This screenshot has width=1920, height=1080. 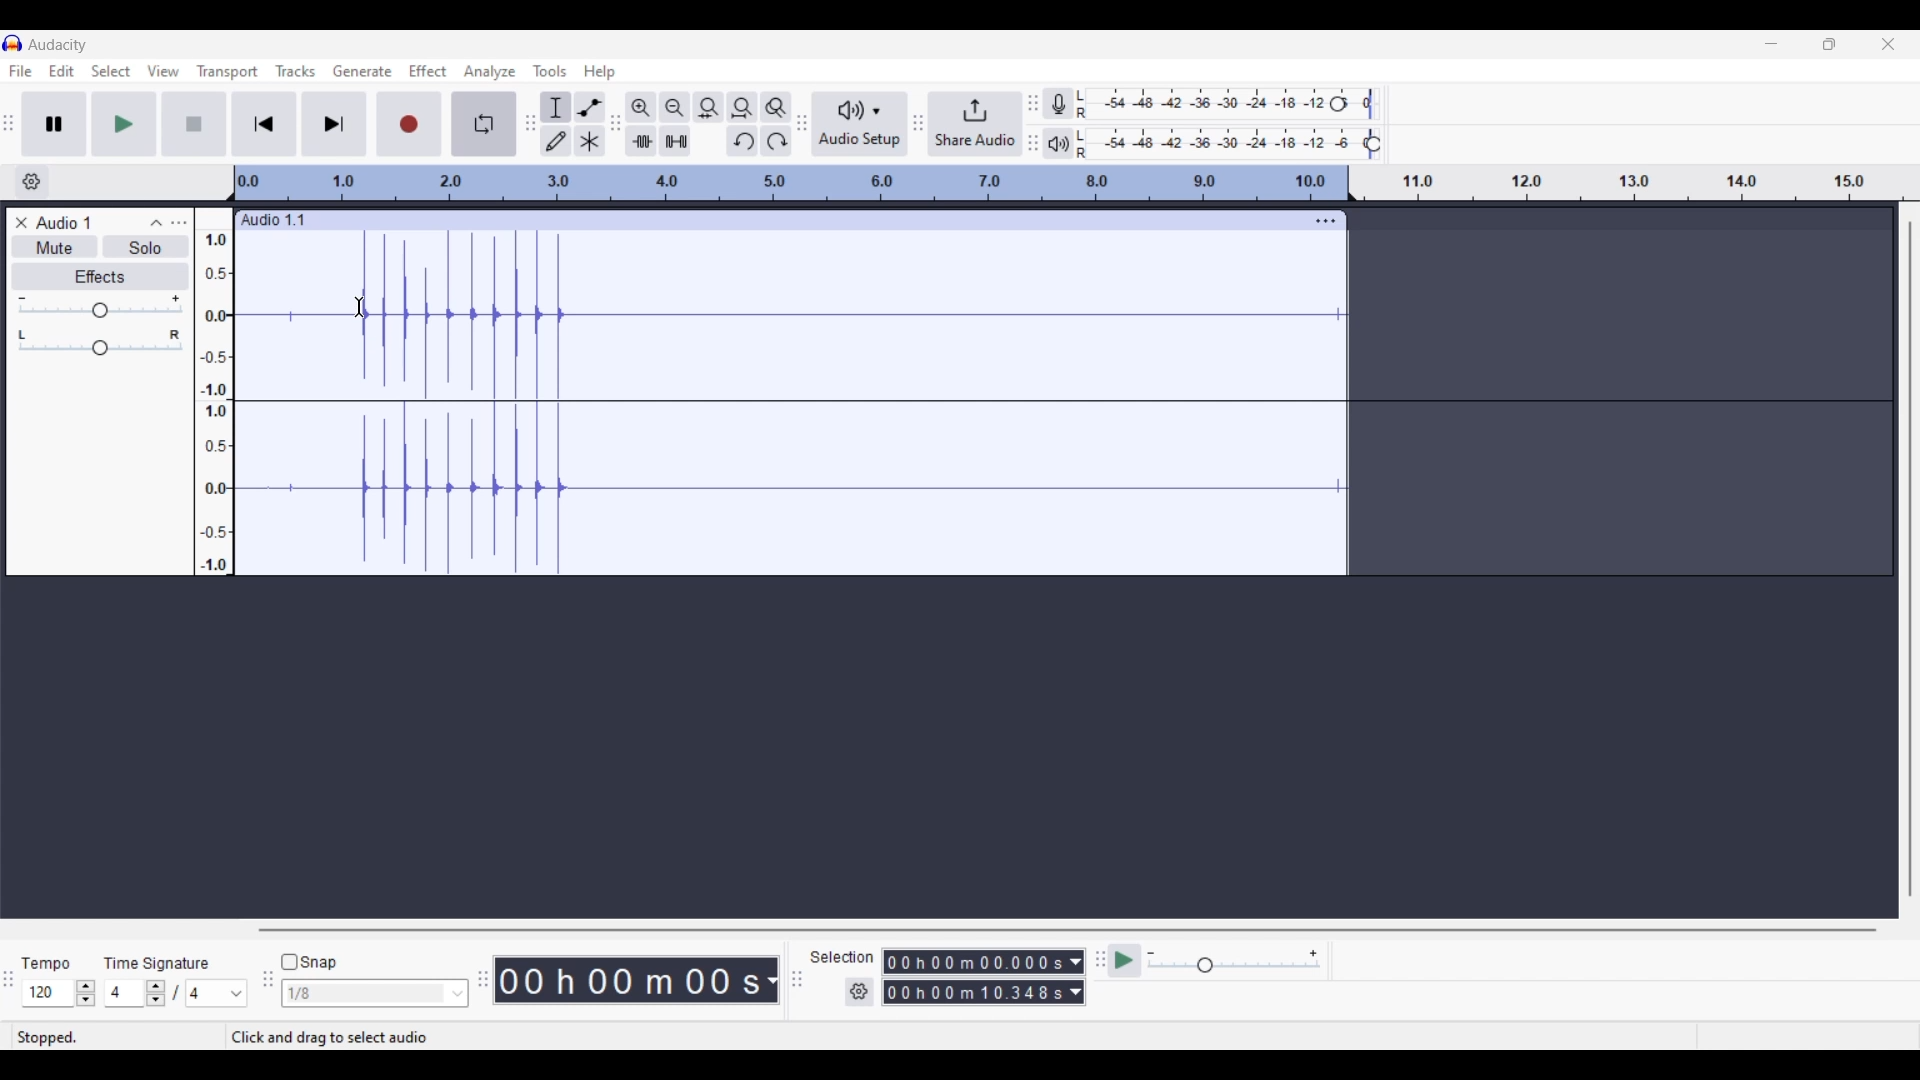 I want to click on Play-at-speed/Play-at-speed once, so click(x=1124, y=961).